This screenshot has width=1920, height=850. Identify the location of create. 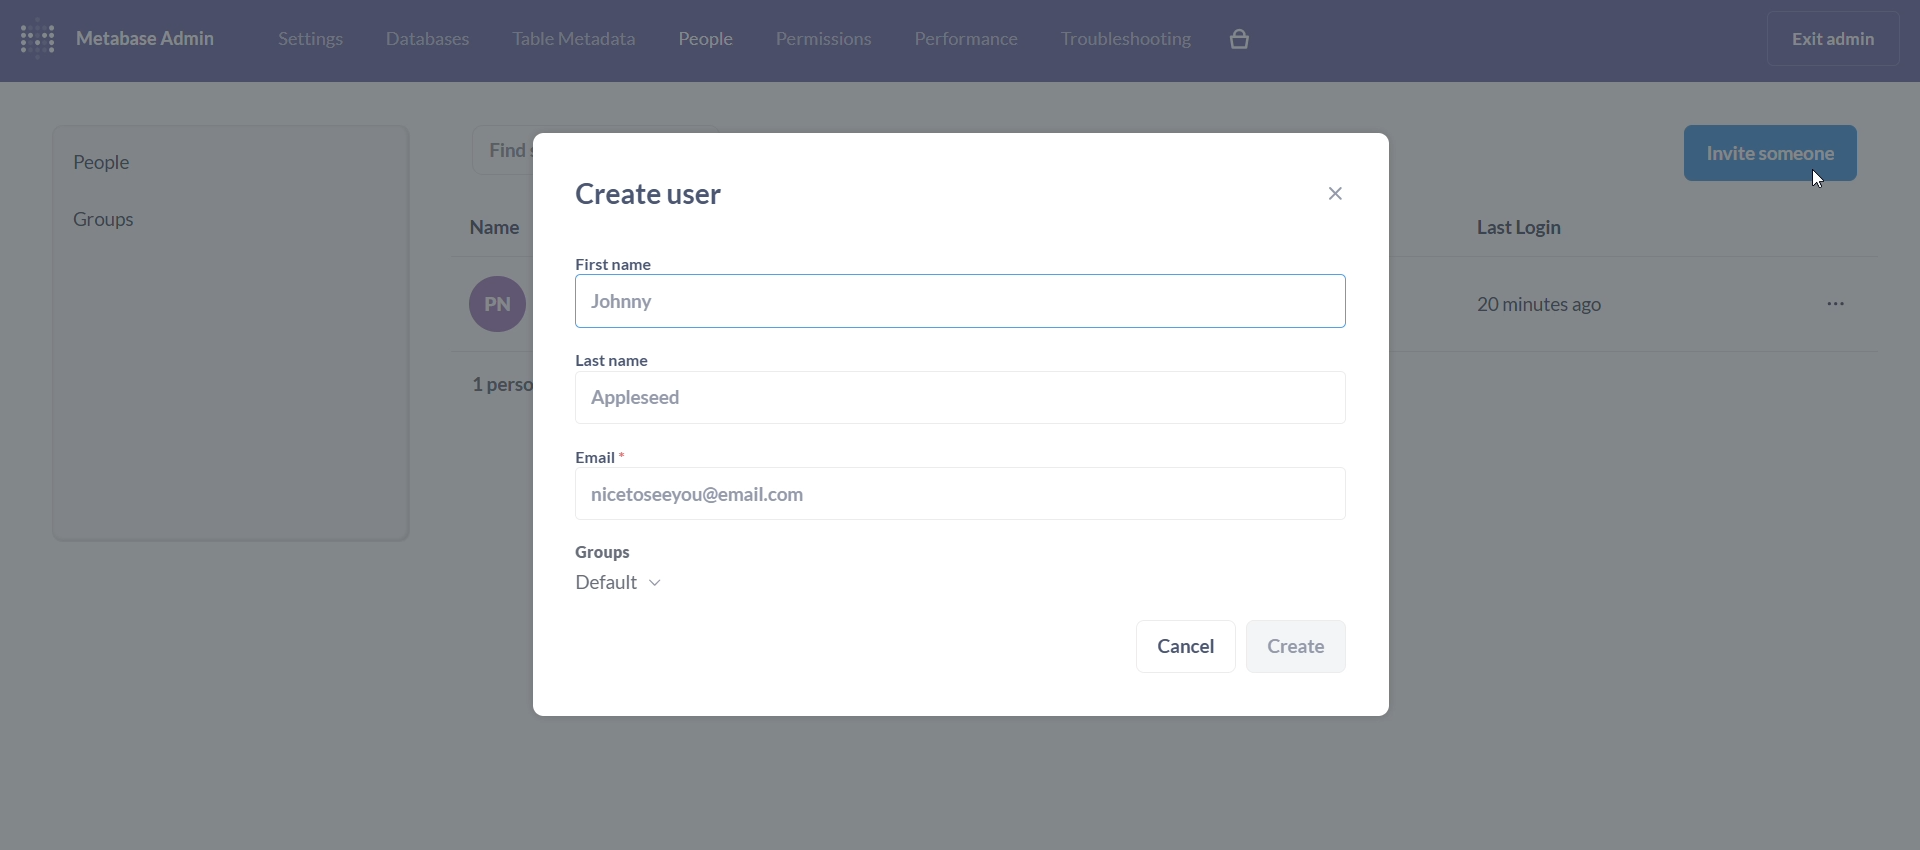
(1297, 648).